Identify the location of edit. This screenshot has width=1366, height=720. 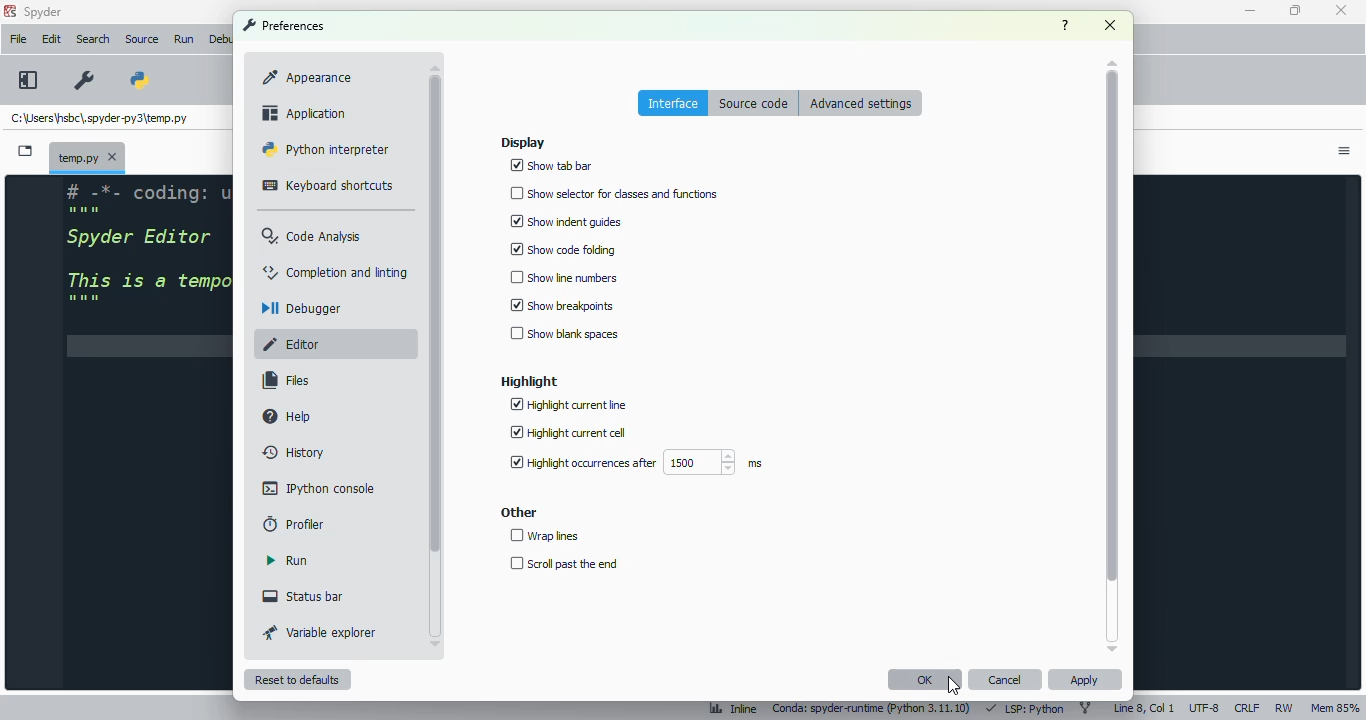
(52, 39).